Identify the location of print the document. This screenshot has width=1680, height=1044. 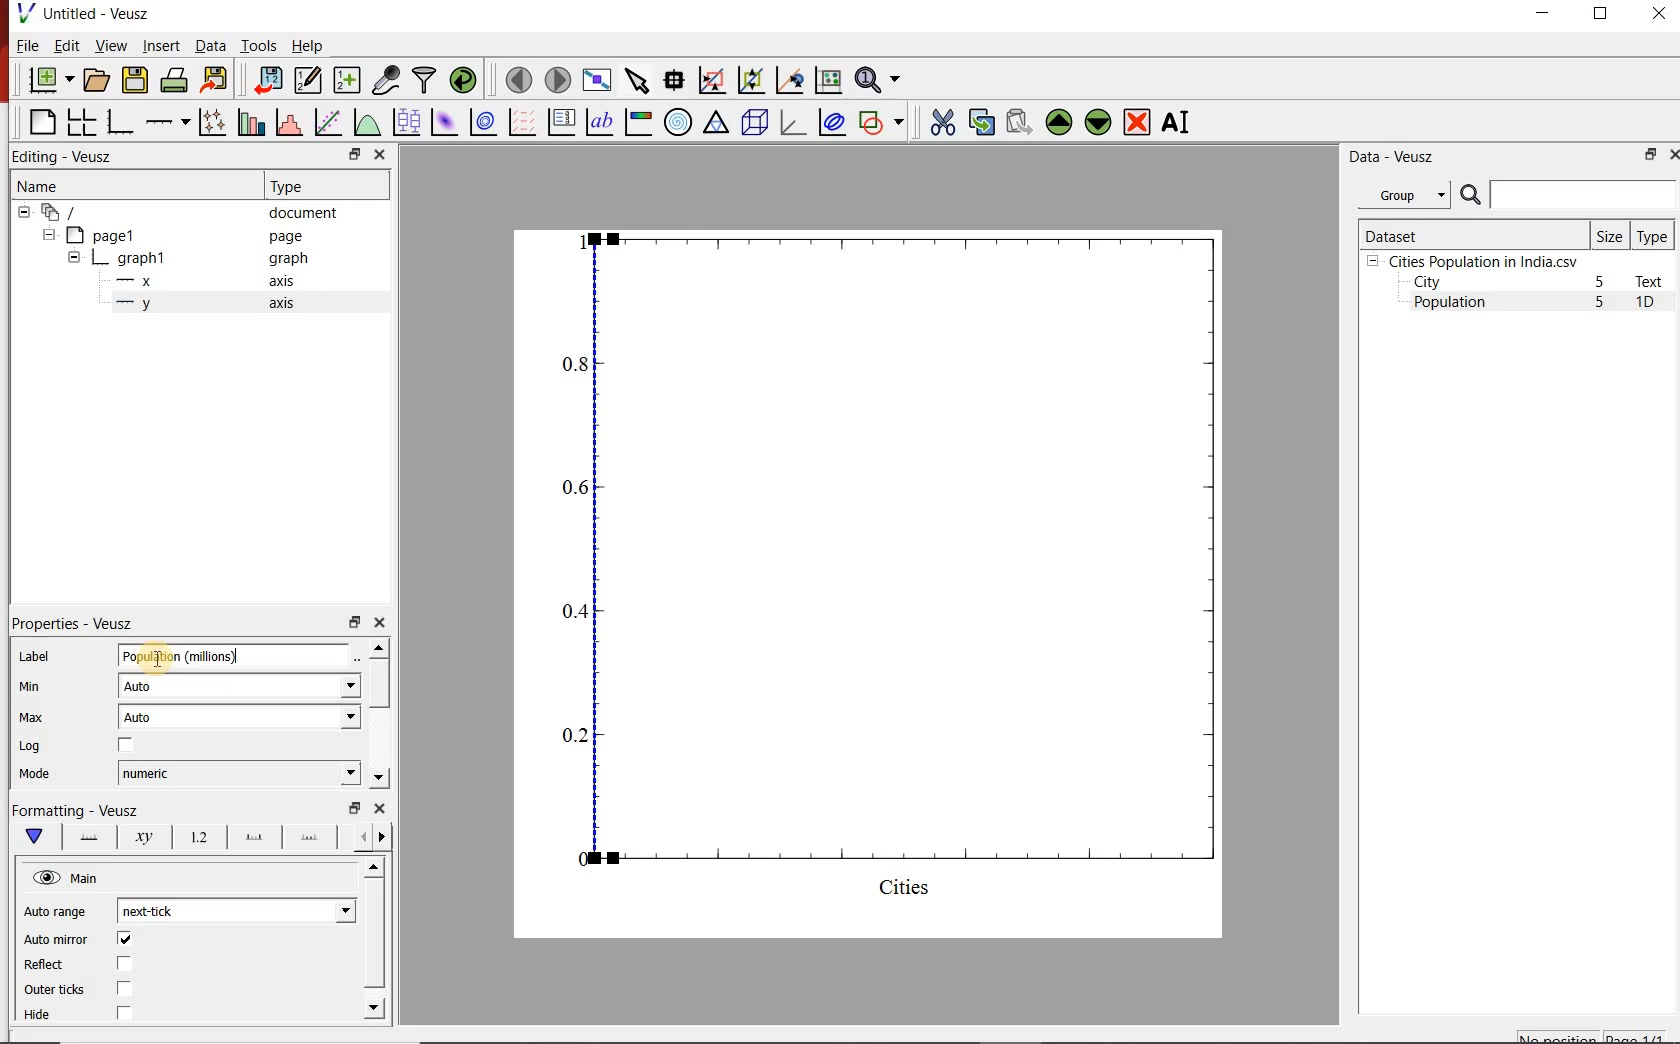
(173, 81).